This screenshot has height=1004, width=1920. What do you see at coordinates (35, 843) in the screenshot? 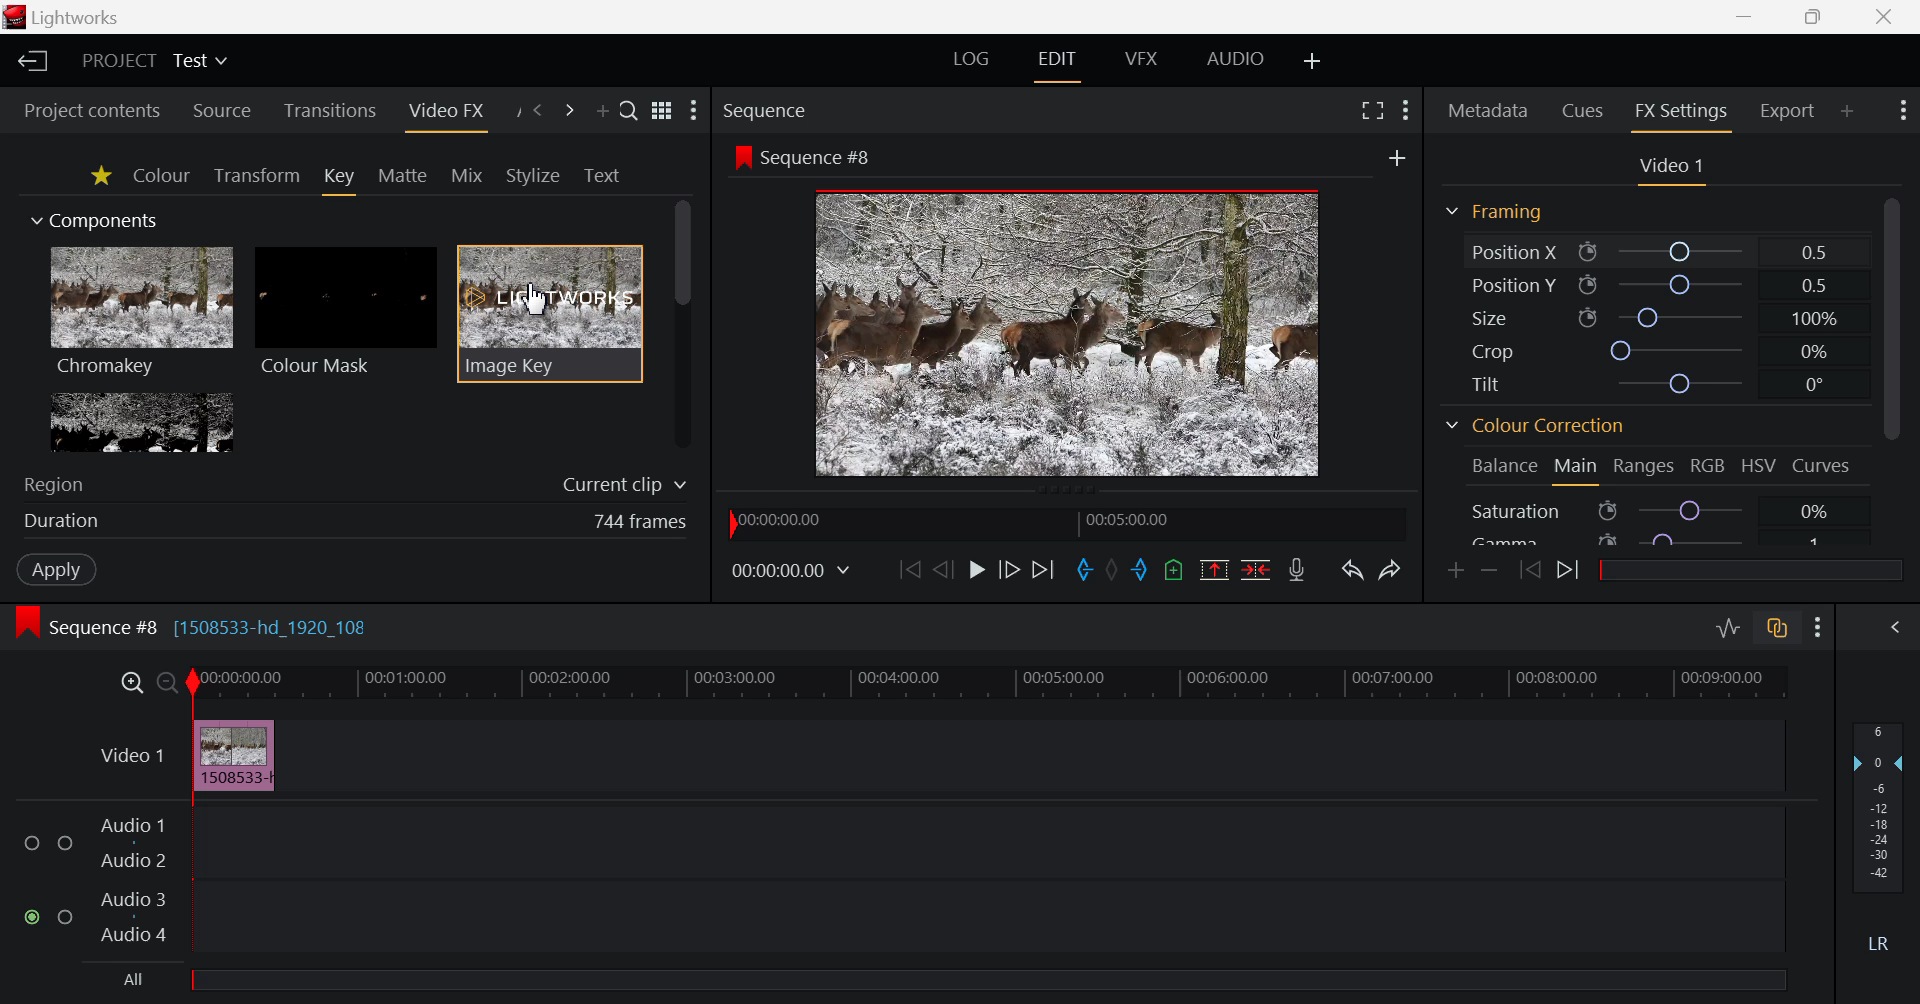
I see `checkbox` at bounding box center [35, 843].